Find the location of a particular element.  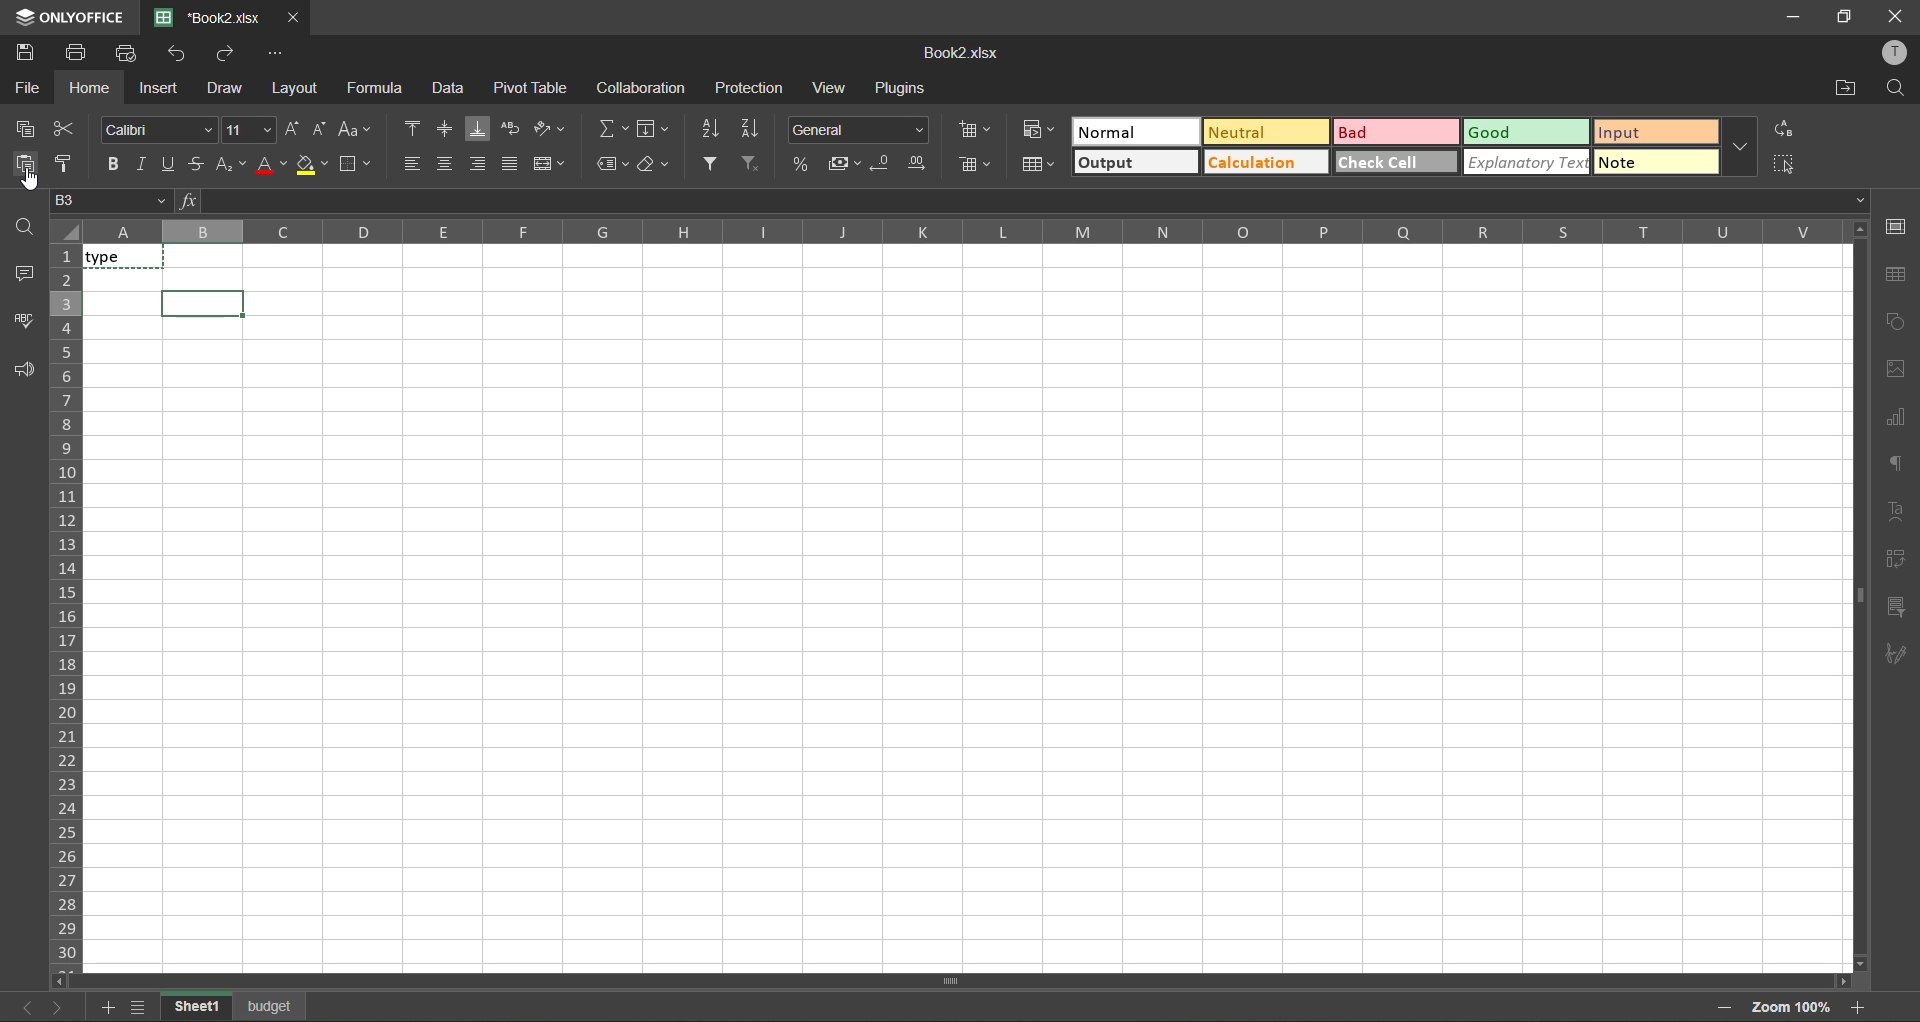

open location is located at coordinates (1841, 91).